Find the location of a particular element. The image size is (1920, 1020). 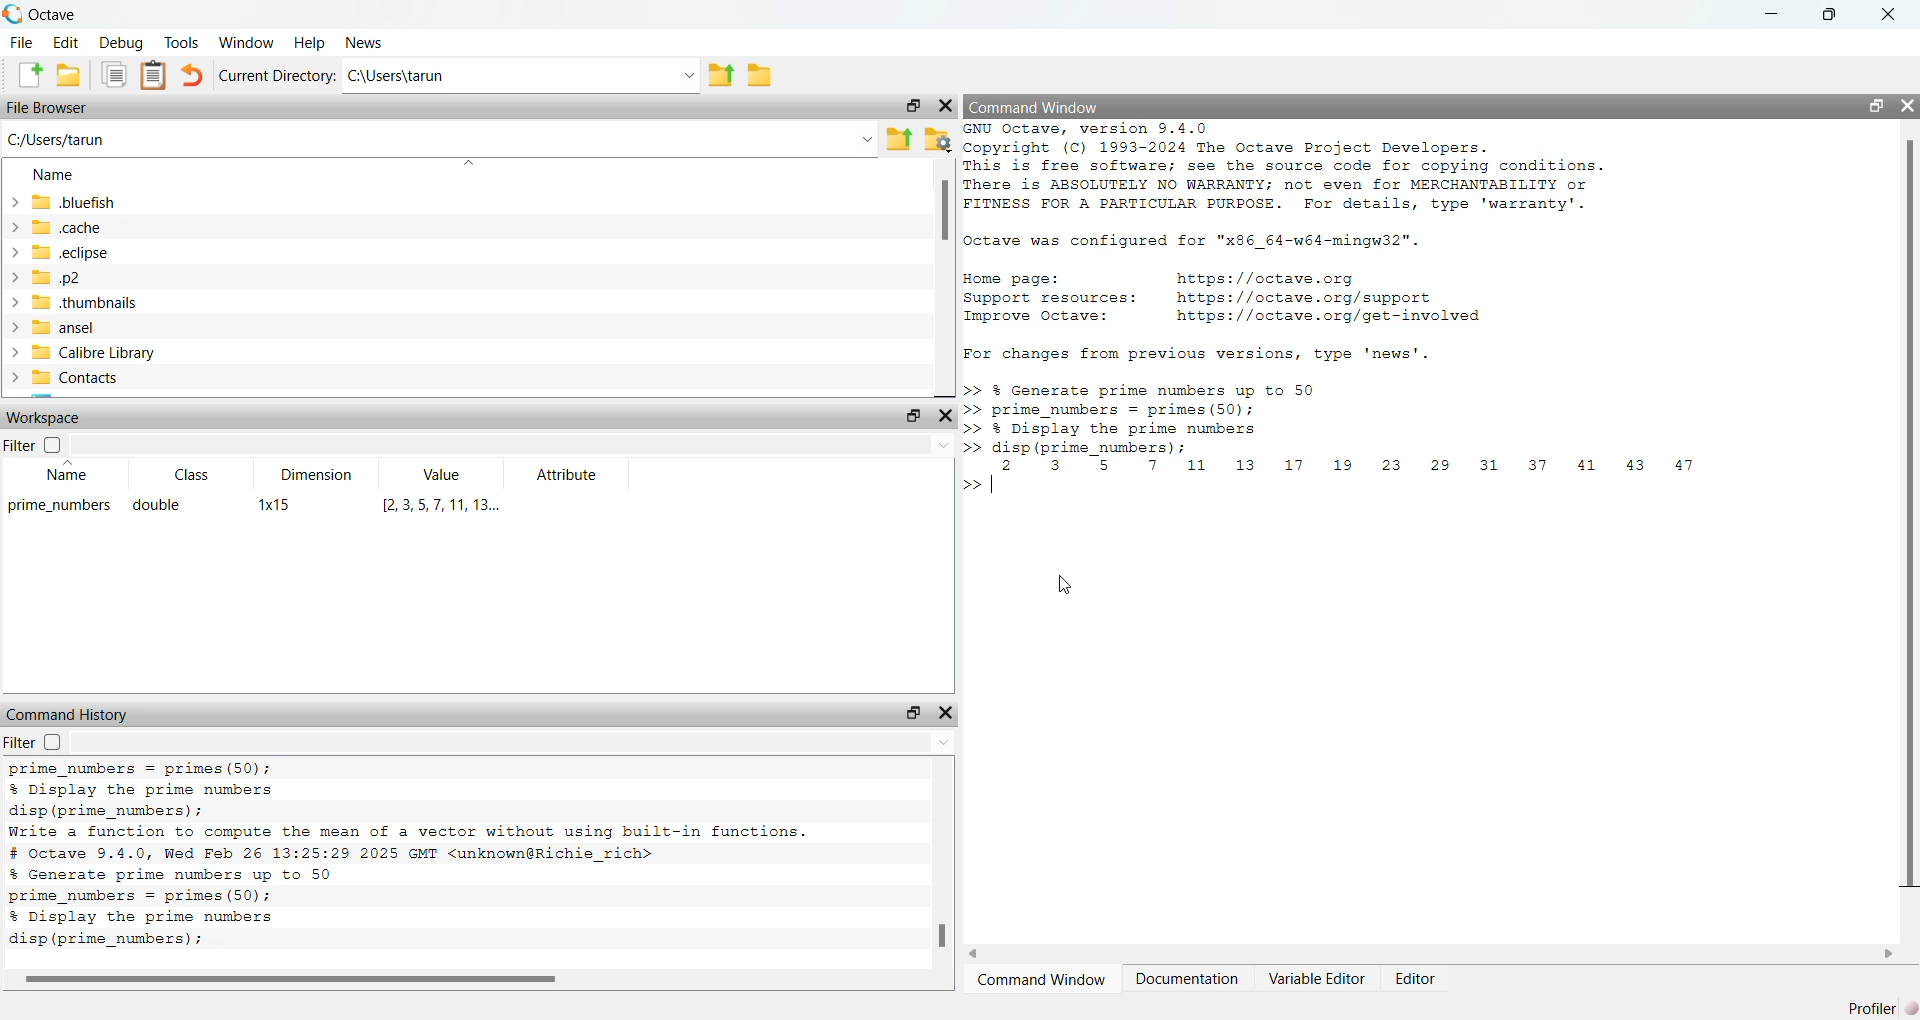

‘Command Window is located at coordinates (1041, 981).